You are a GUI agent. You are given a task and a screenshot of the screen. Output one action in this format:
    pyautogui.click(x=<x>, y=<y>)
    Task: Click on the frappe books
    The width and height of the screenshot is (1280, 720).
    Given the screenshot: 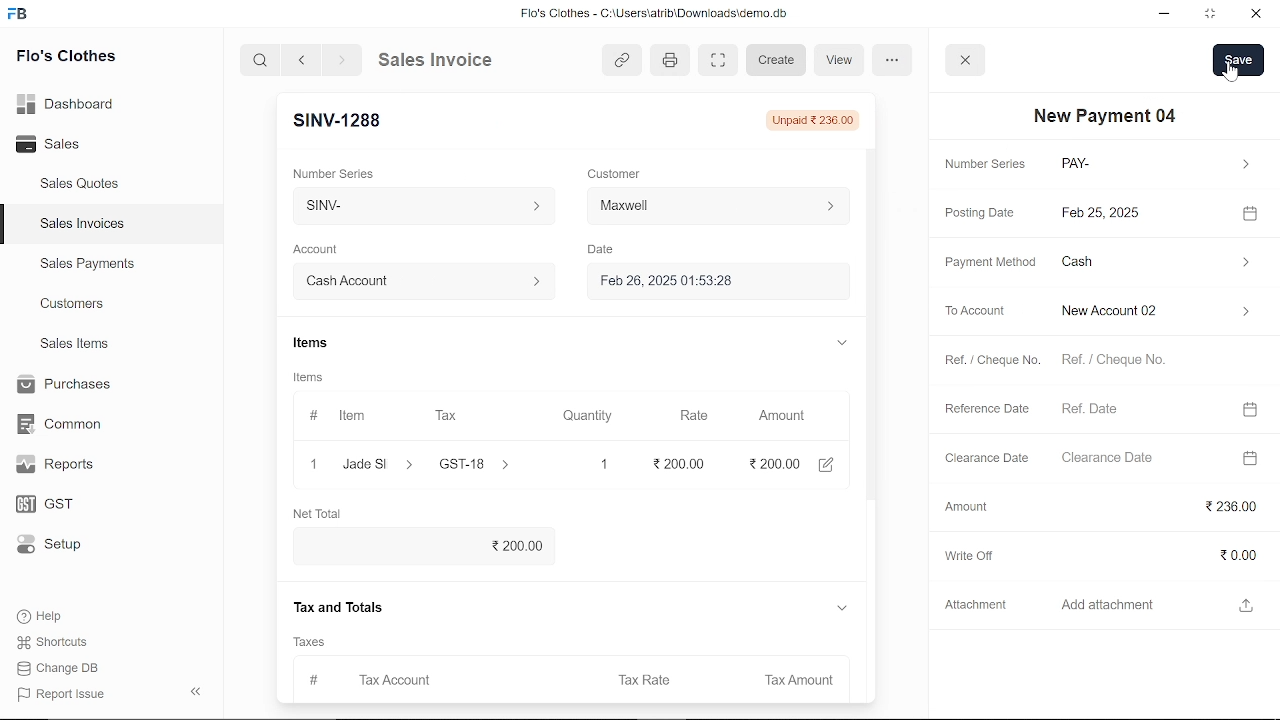 What is the action you would take?
    pyautogui.click(x=18, y=16)
    